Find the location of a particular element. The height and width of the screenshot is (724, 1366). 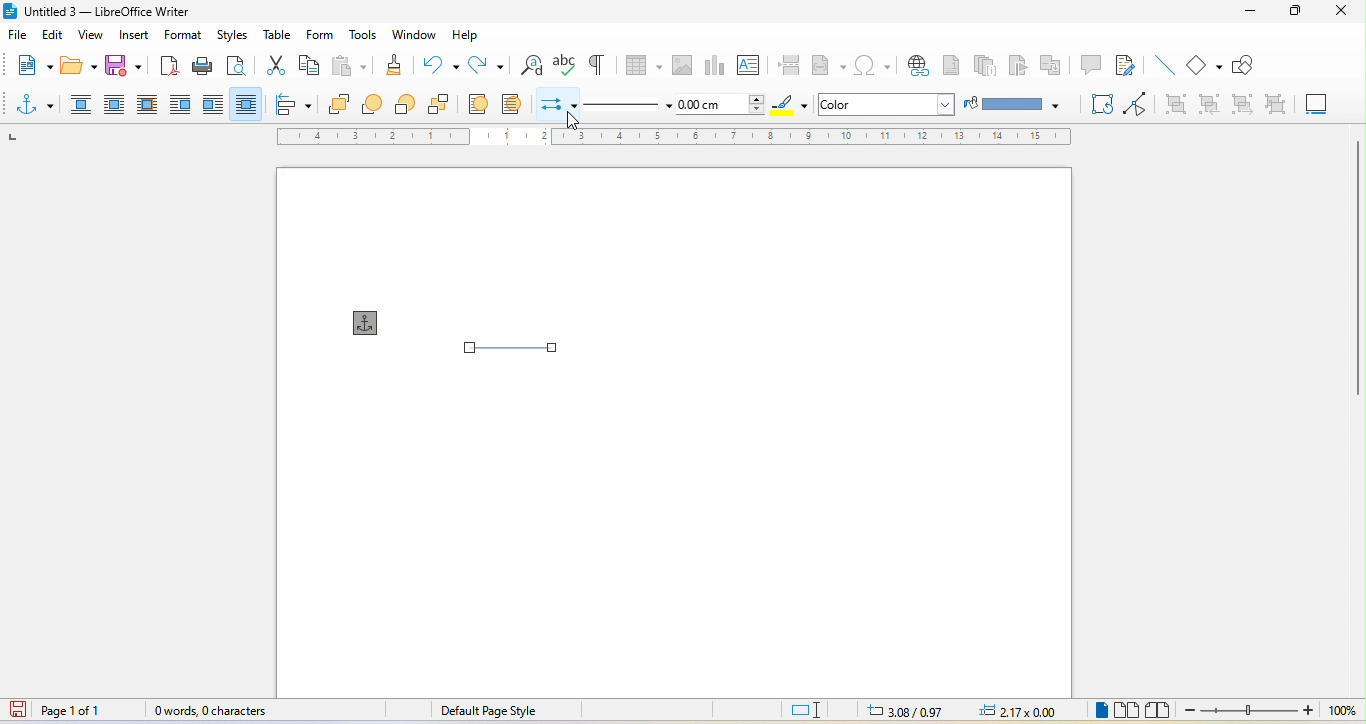

optimal is located at coordinates (148, 103).